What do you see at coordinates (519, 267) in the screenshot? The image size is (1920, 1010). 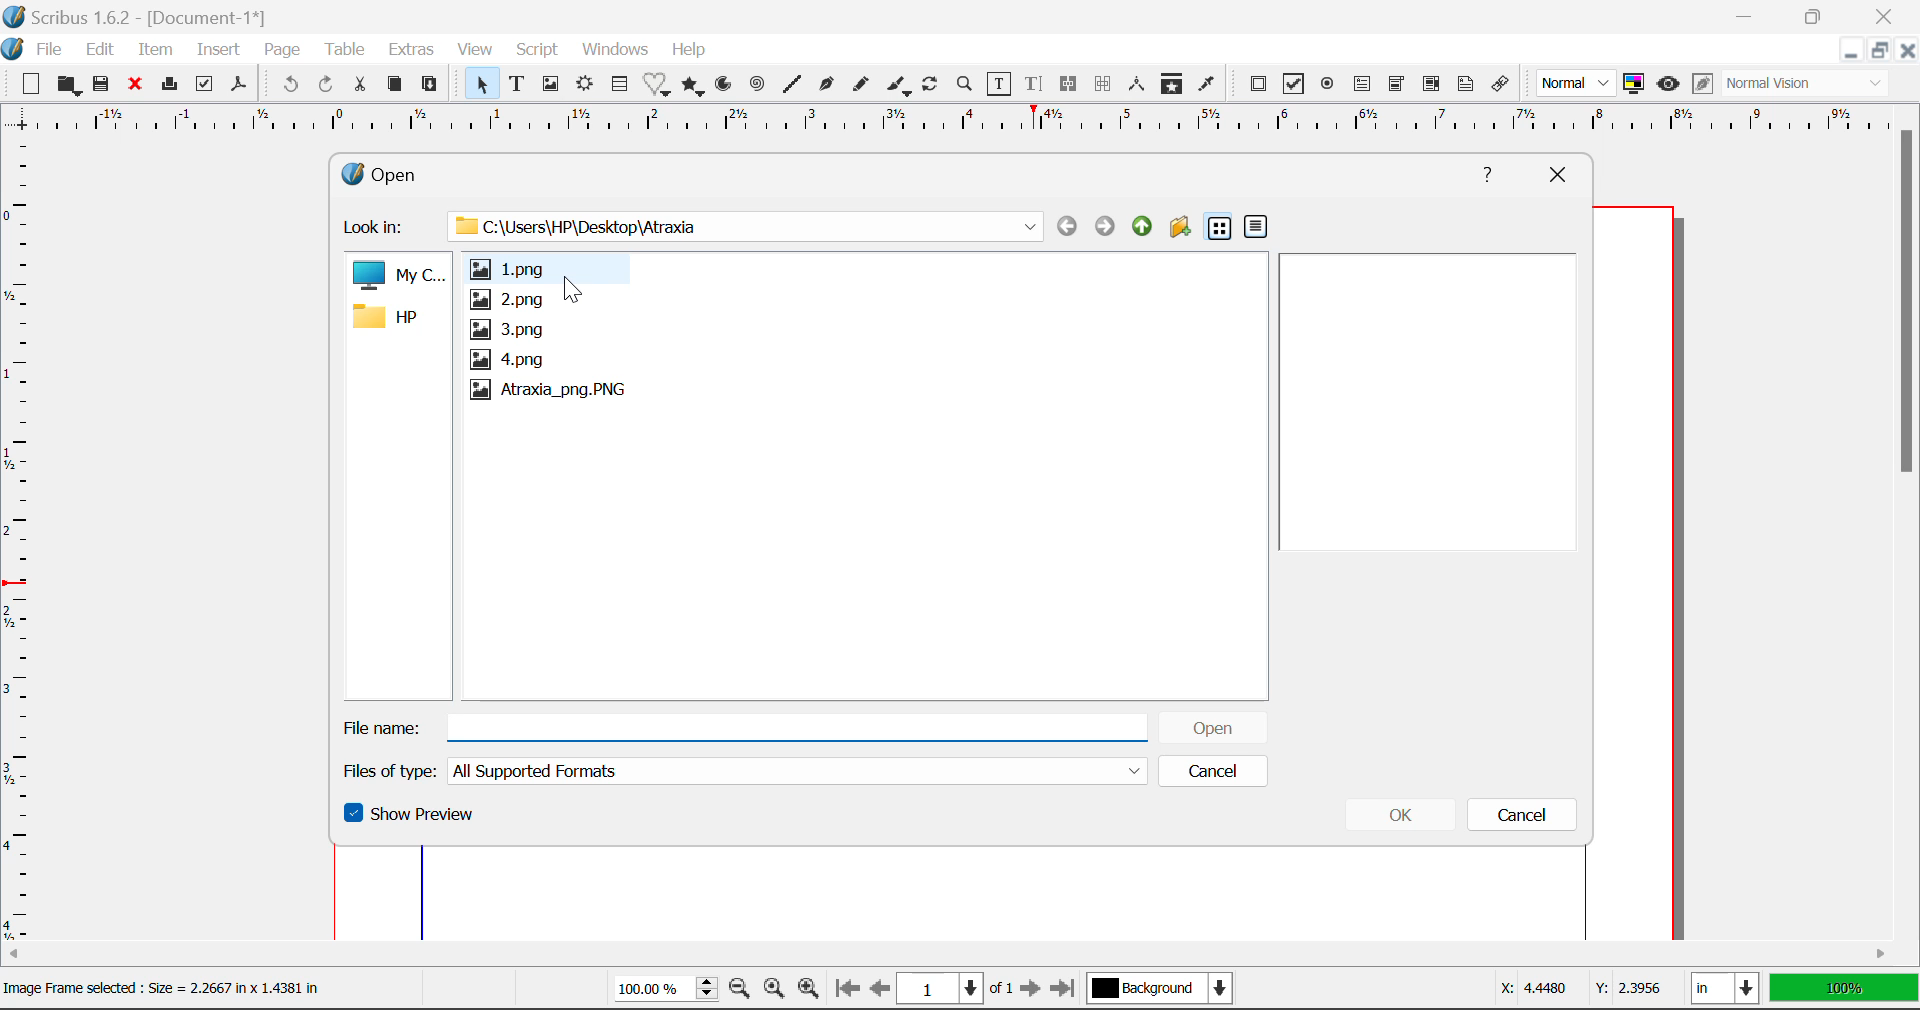 I see `1.png` at bounding box center [519, 267].